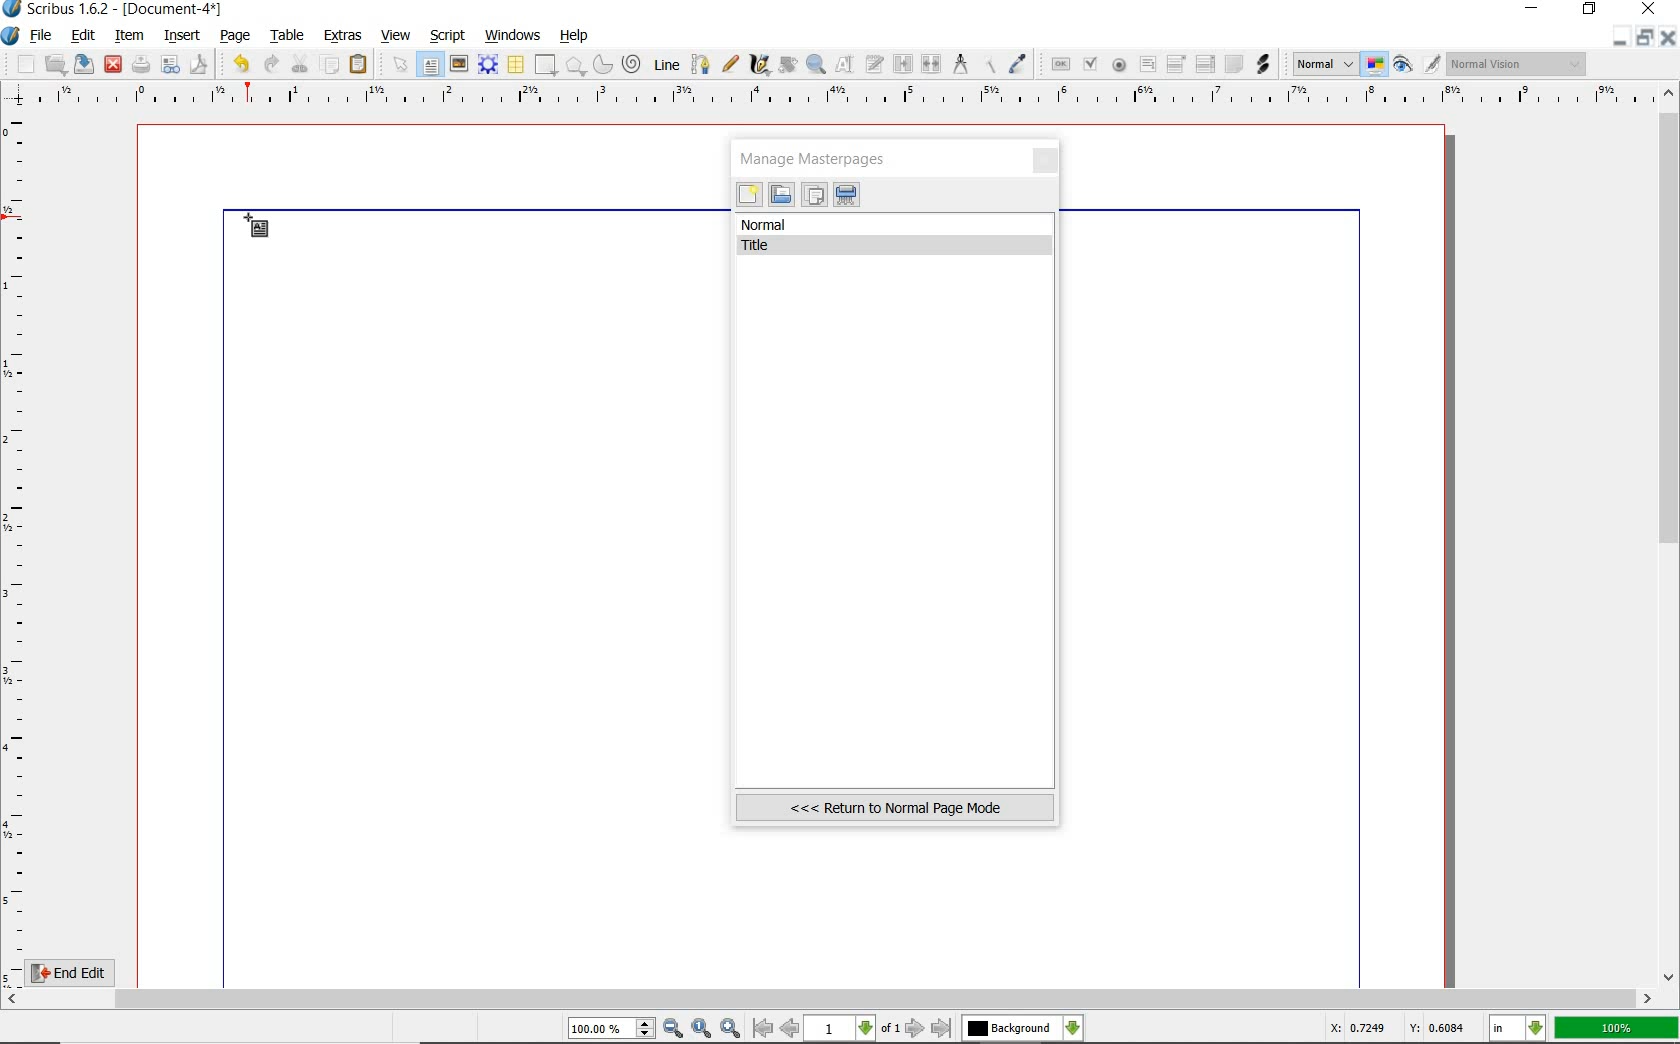 The width and height of the screenshot is (1680, 1044). I want to click on End Edit, so click(85, 972).